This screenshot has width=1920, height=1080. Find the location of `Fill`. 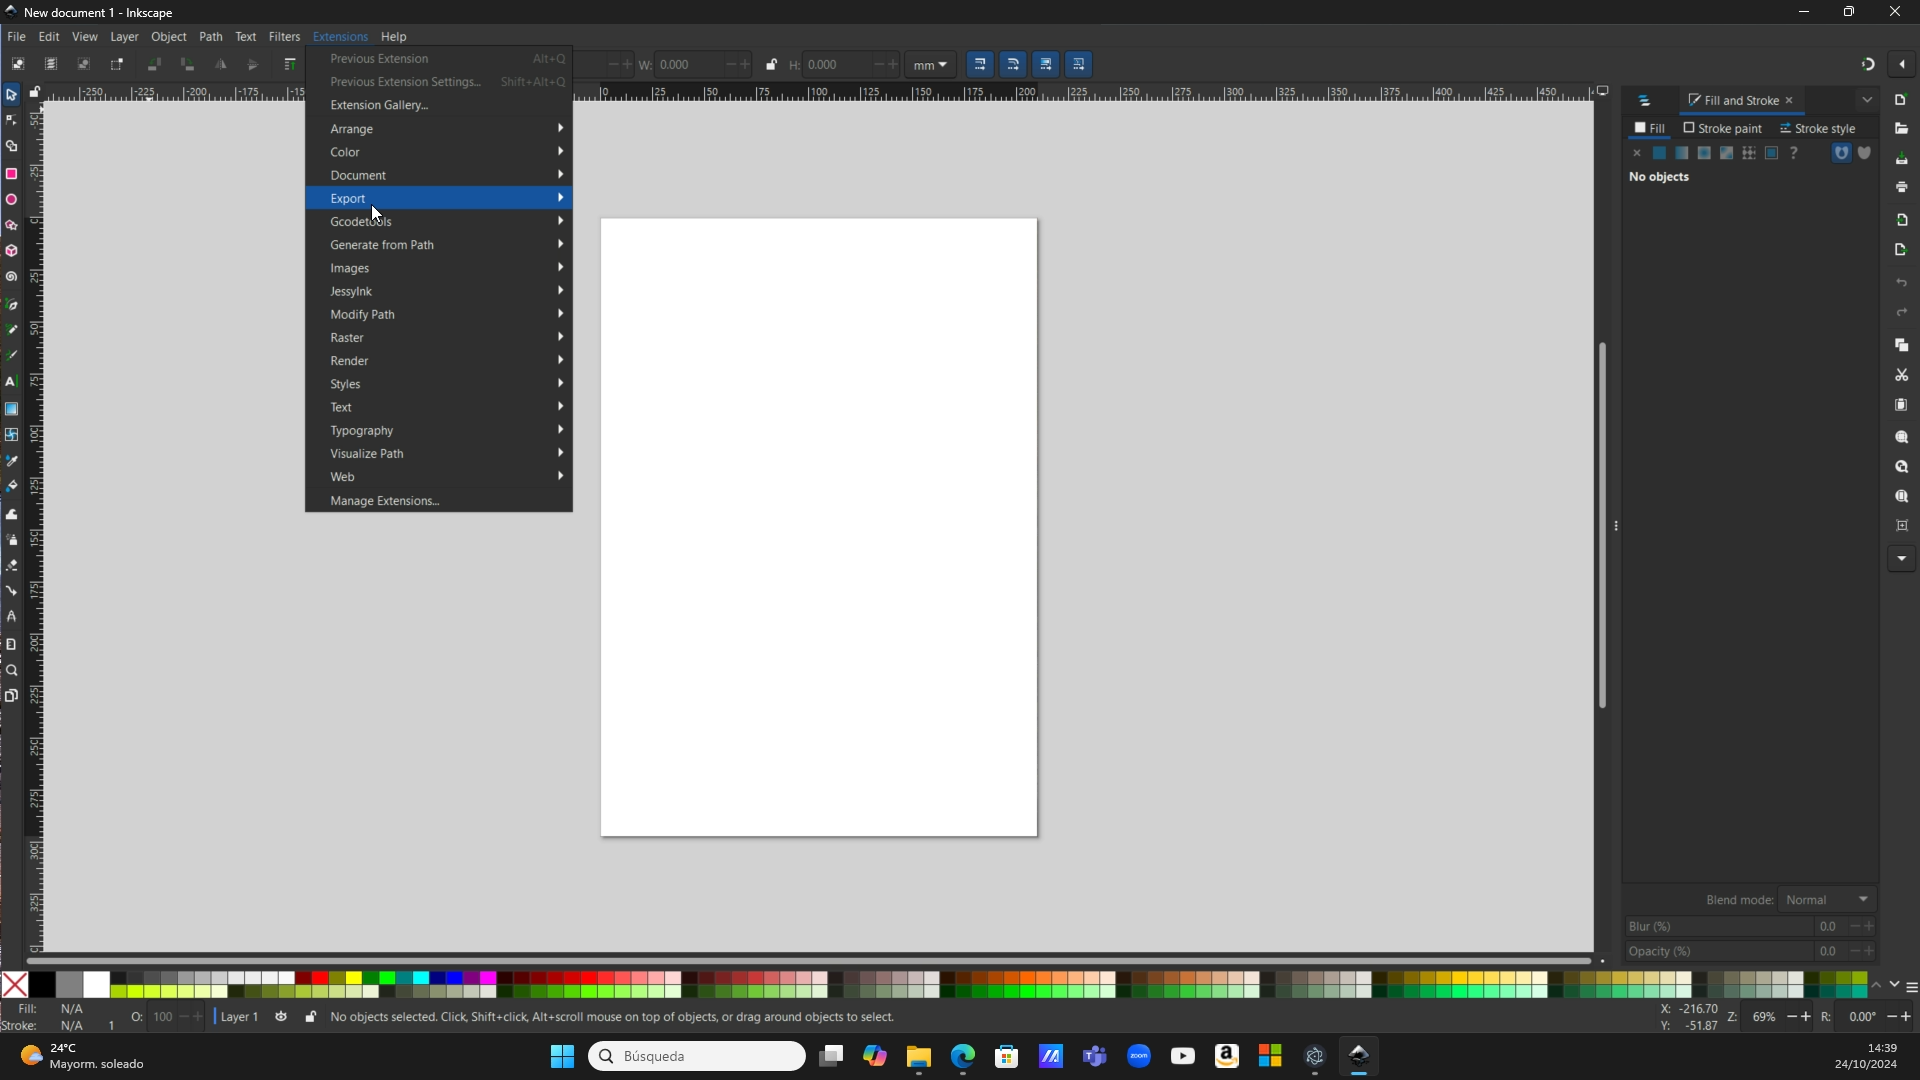

Fill is located at coordinates (1652, 130).